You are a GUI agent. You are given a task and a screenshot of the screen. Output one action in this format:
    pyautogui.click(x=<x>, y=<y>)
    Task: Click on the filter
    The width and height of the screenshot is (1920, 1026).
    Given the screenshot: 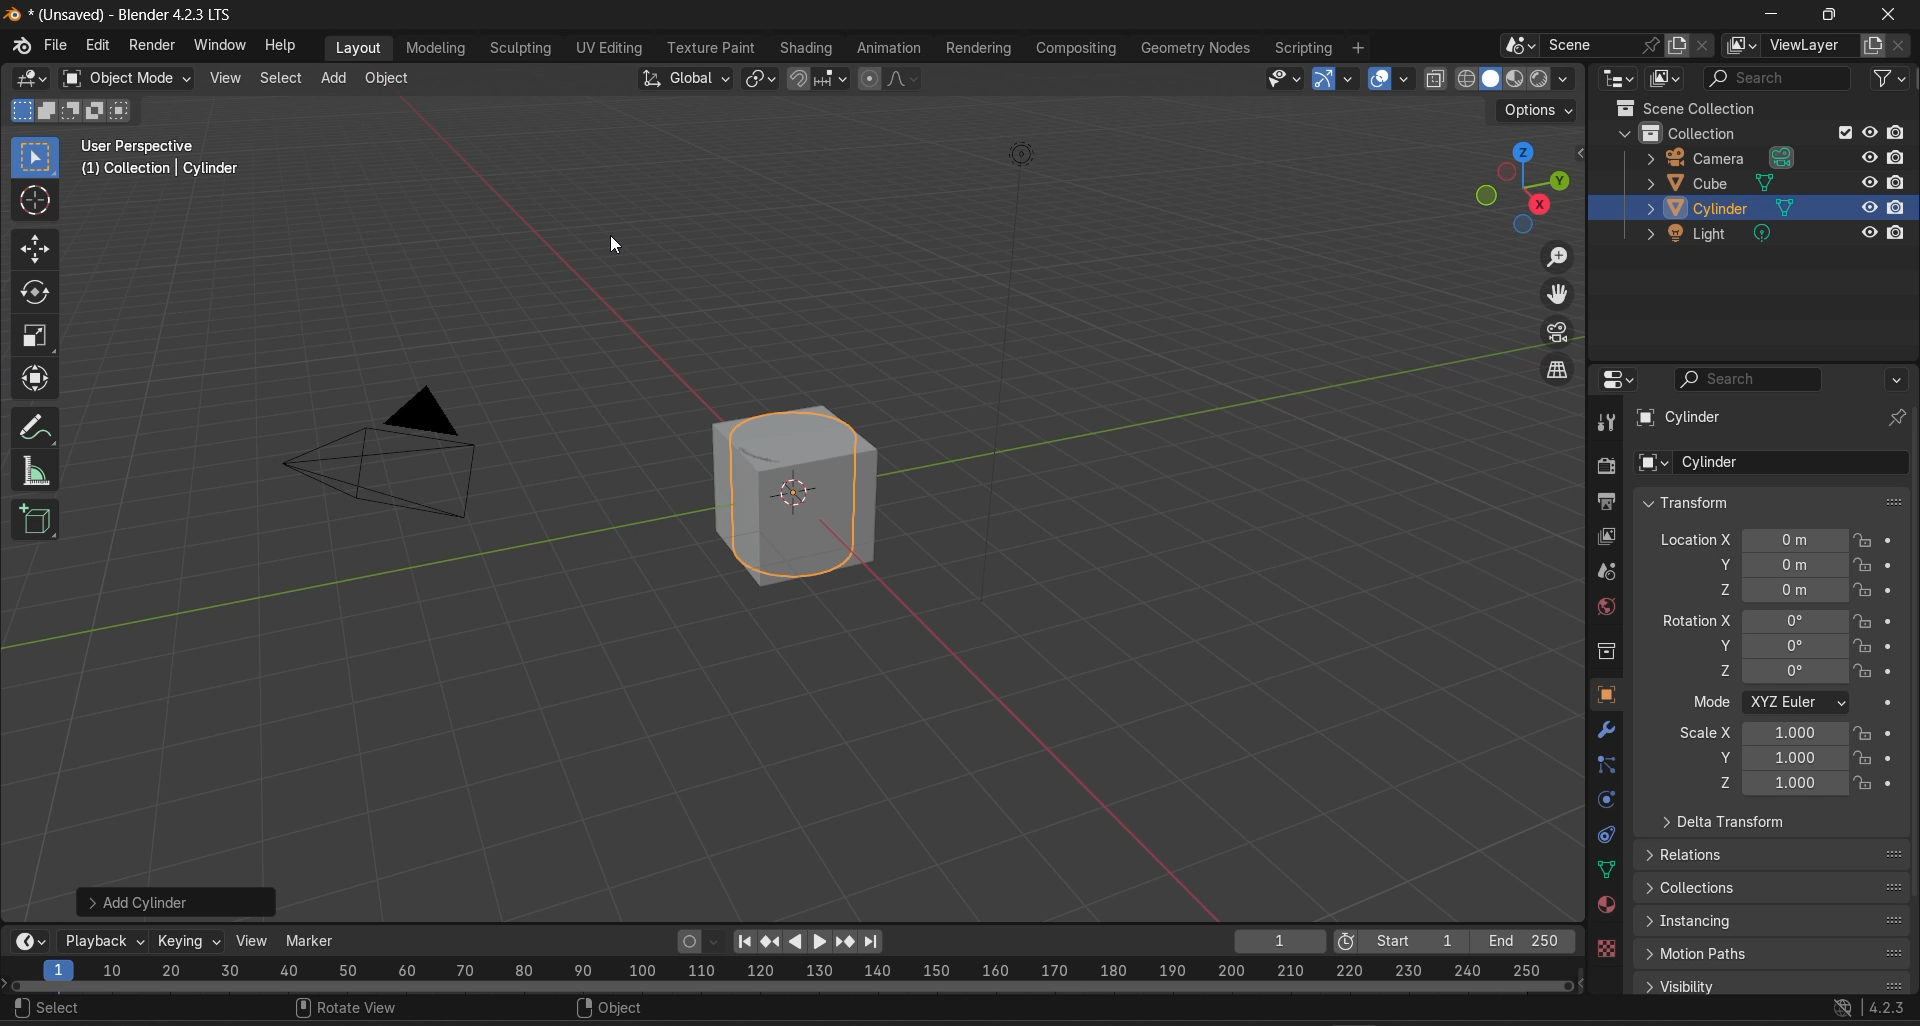 What is the action you would take?
    pyautogui.click(x=1890, y=82)
    